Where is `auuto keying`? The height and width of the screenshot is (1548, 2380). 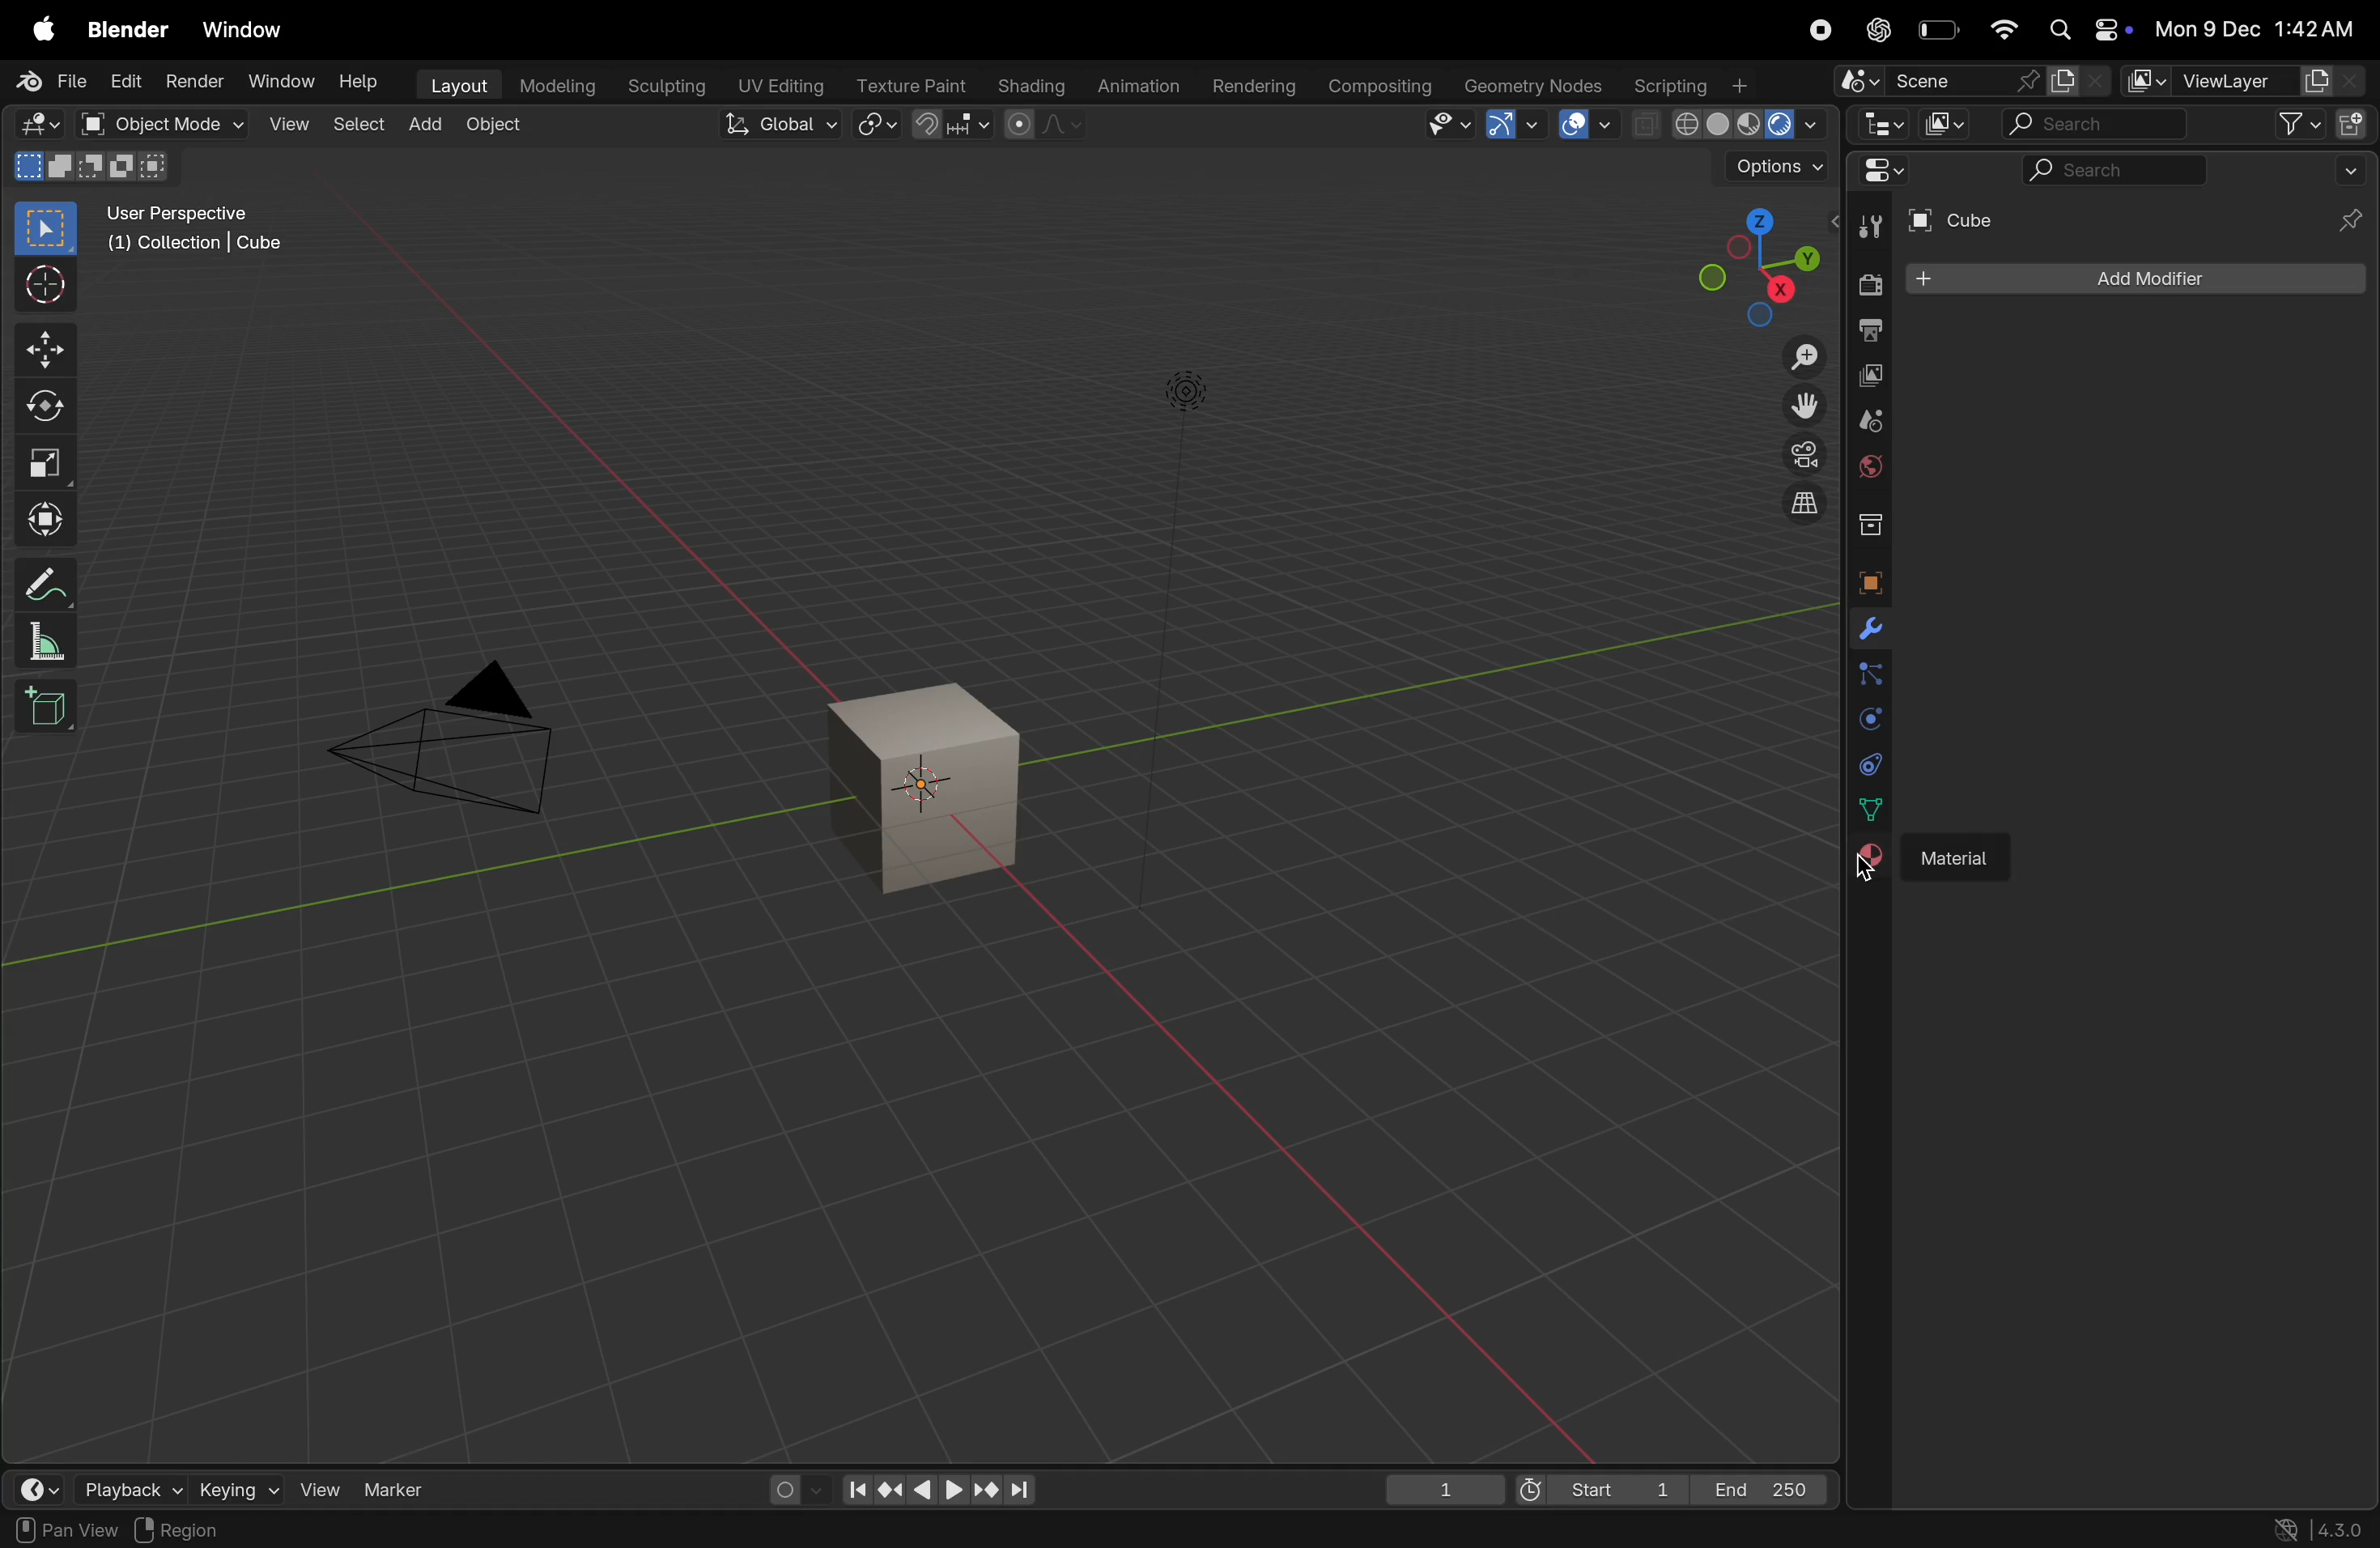
auuto keying is located at coordinates (783, 1487).